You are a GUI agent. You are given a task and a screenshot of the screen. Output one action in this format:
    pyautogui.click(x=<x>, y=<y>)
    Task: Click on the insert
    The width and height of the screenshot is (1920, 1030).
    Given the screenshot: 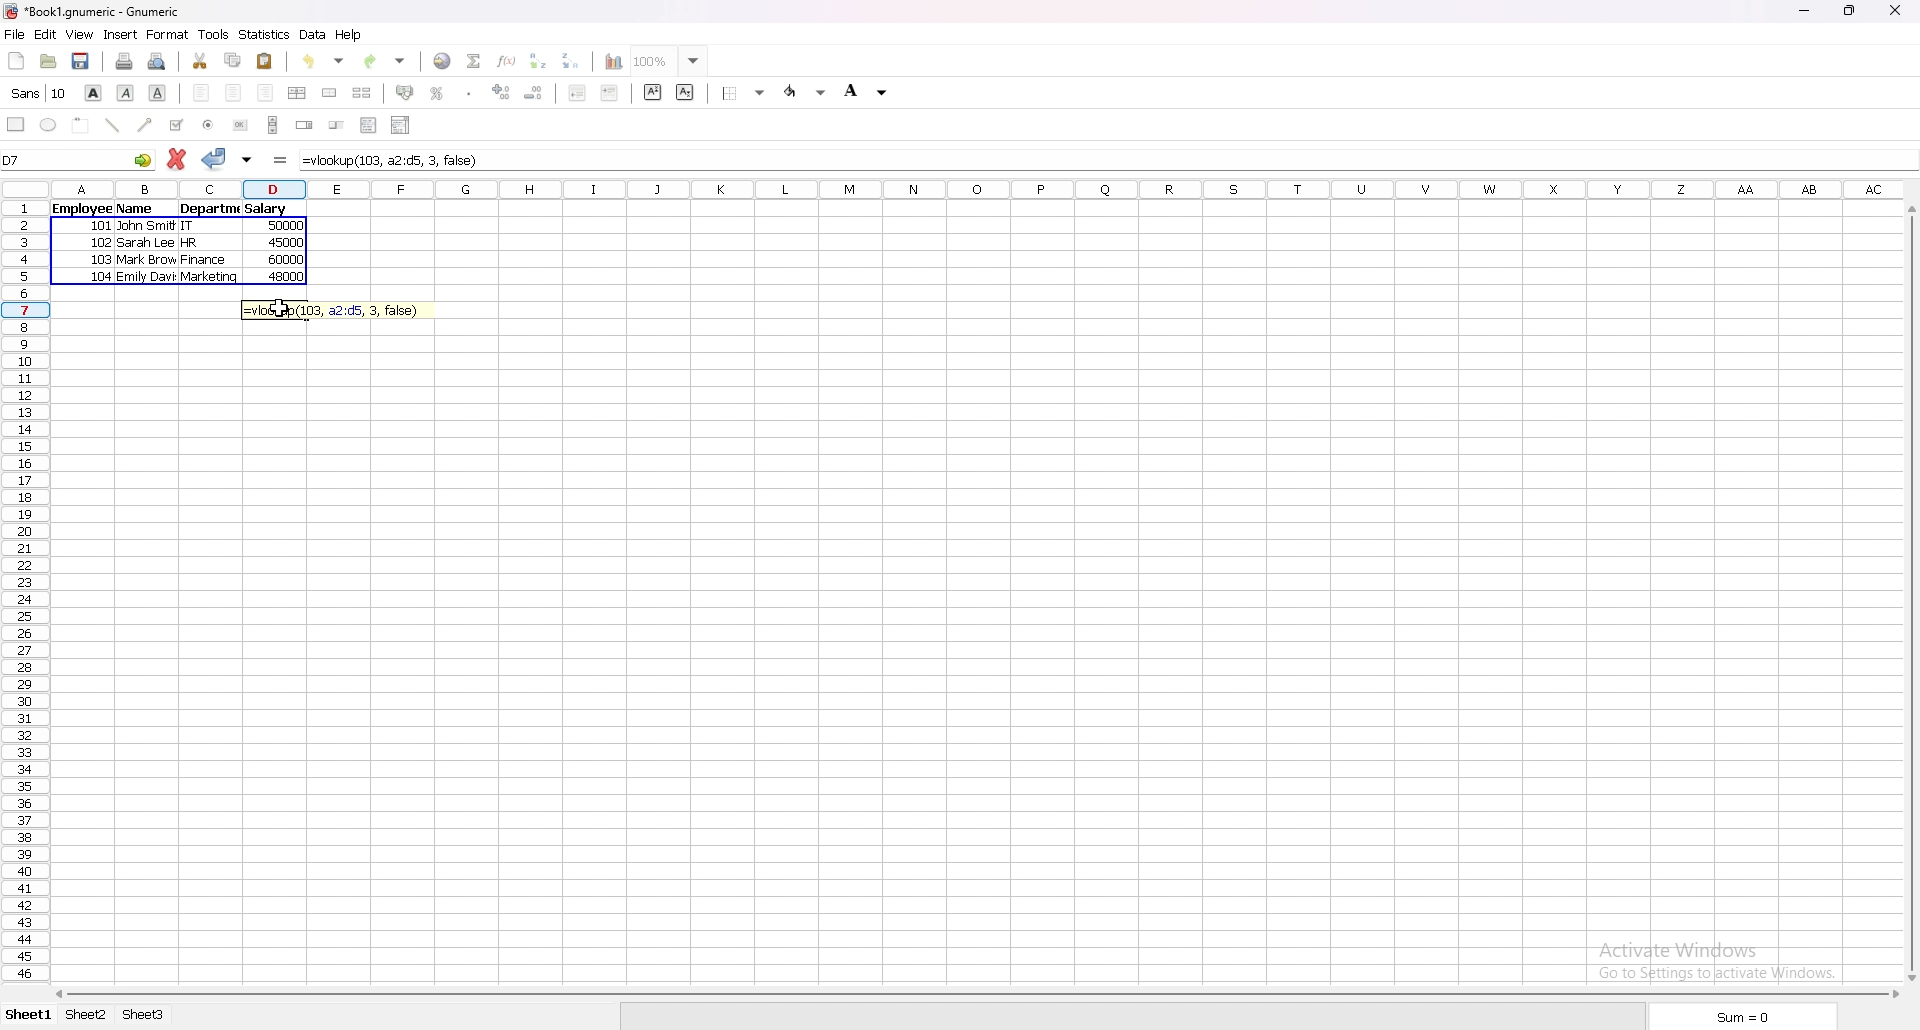 What is the action you would take?
    pyautogui.click(x=121, y=35)
    